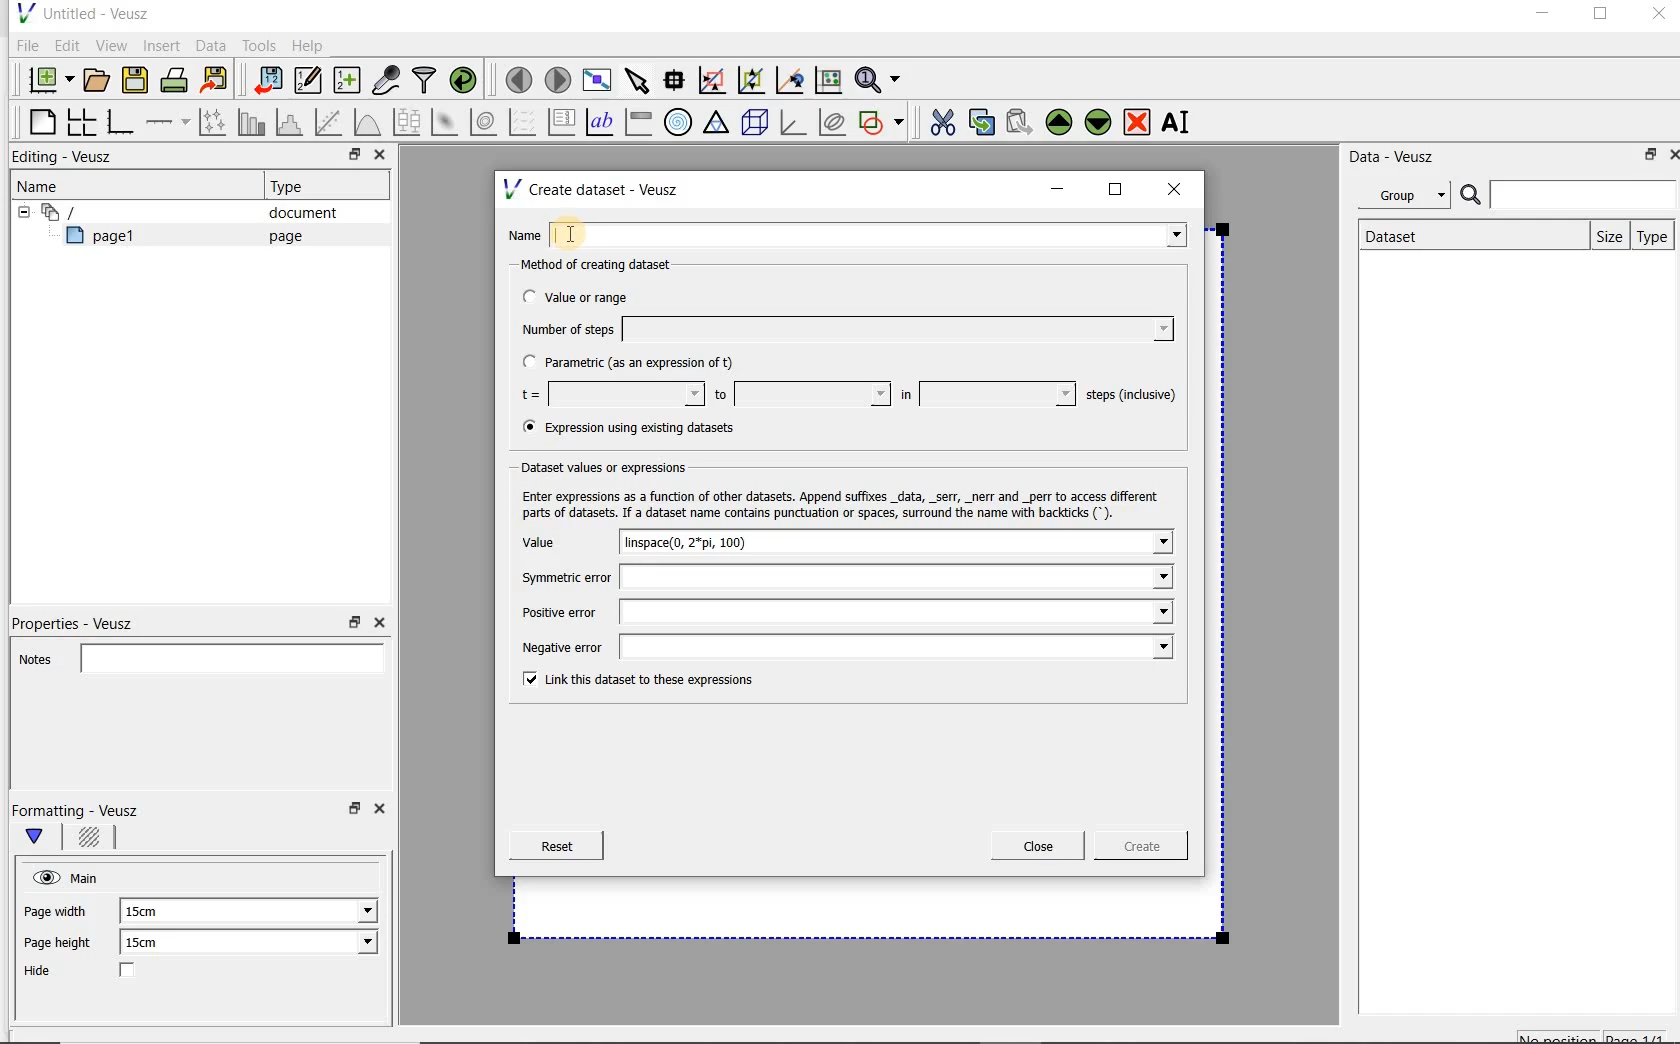 The image size is (1680, 1044). Describe the element at coordinates (563, 122) in the screenshot. I see `plot key` at that location.